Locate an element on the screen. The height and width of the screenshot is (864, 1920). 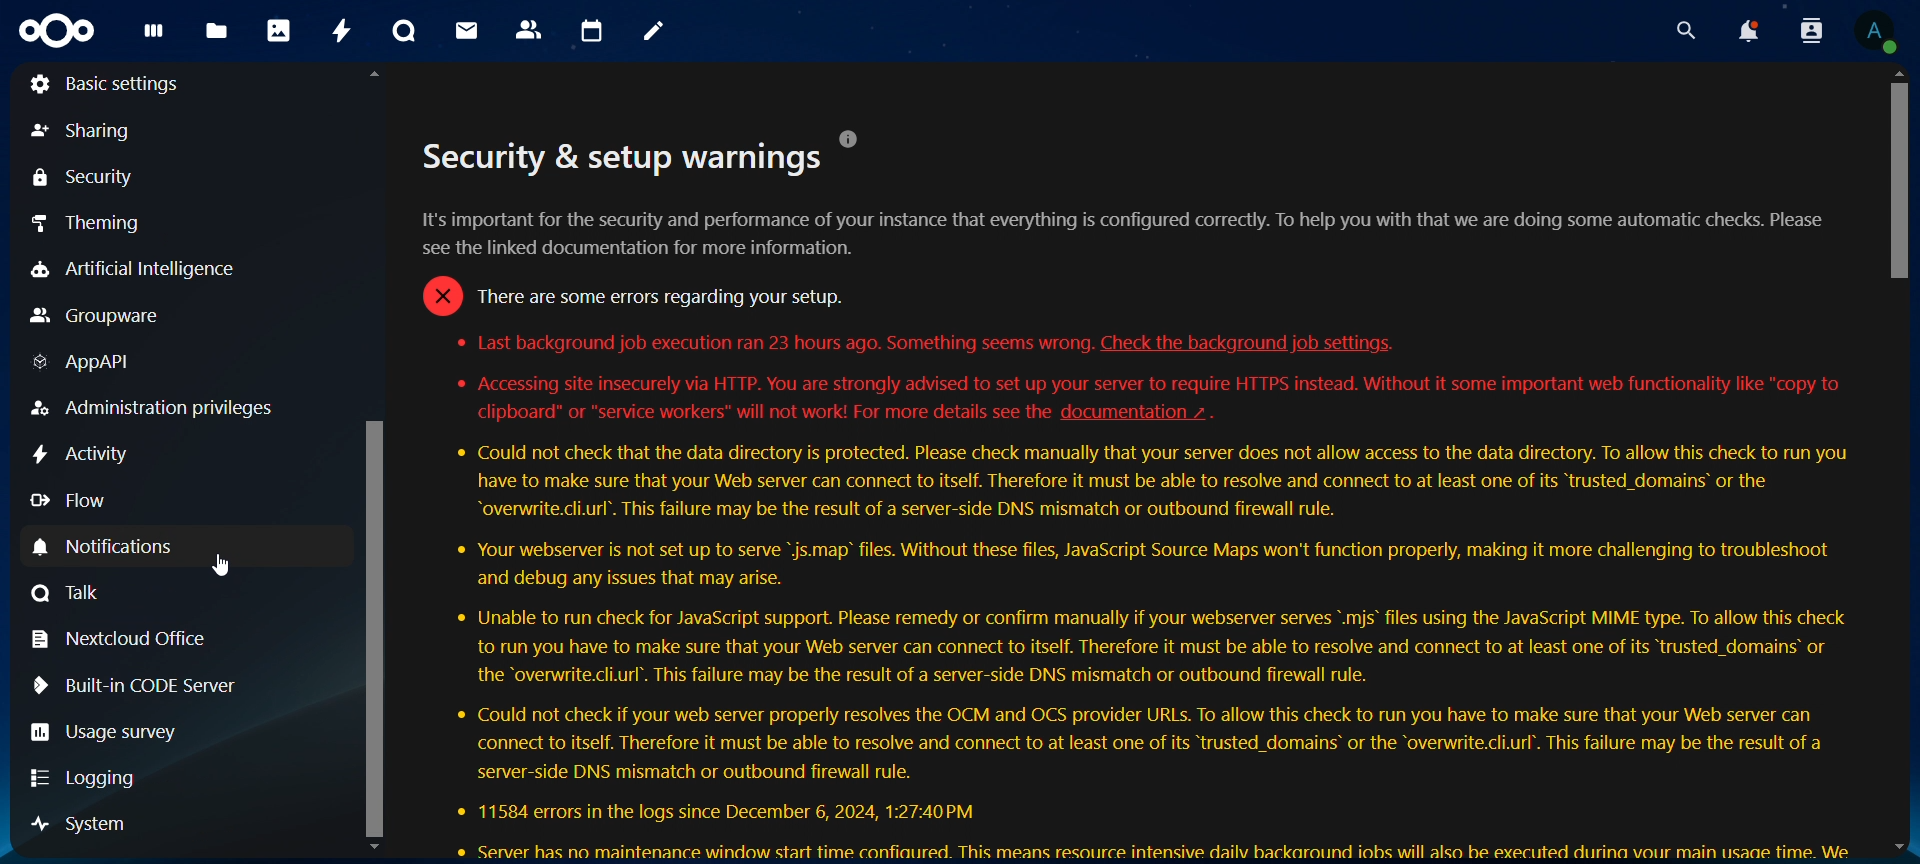
mail is located at coordinates (468, 29).